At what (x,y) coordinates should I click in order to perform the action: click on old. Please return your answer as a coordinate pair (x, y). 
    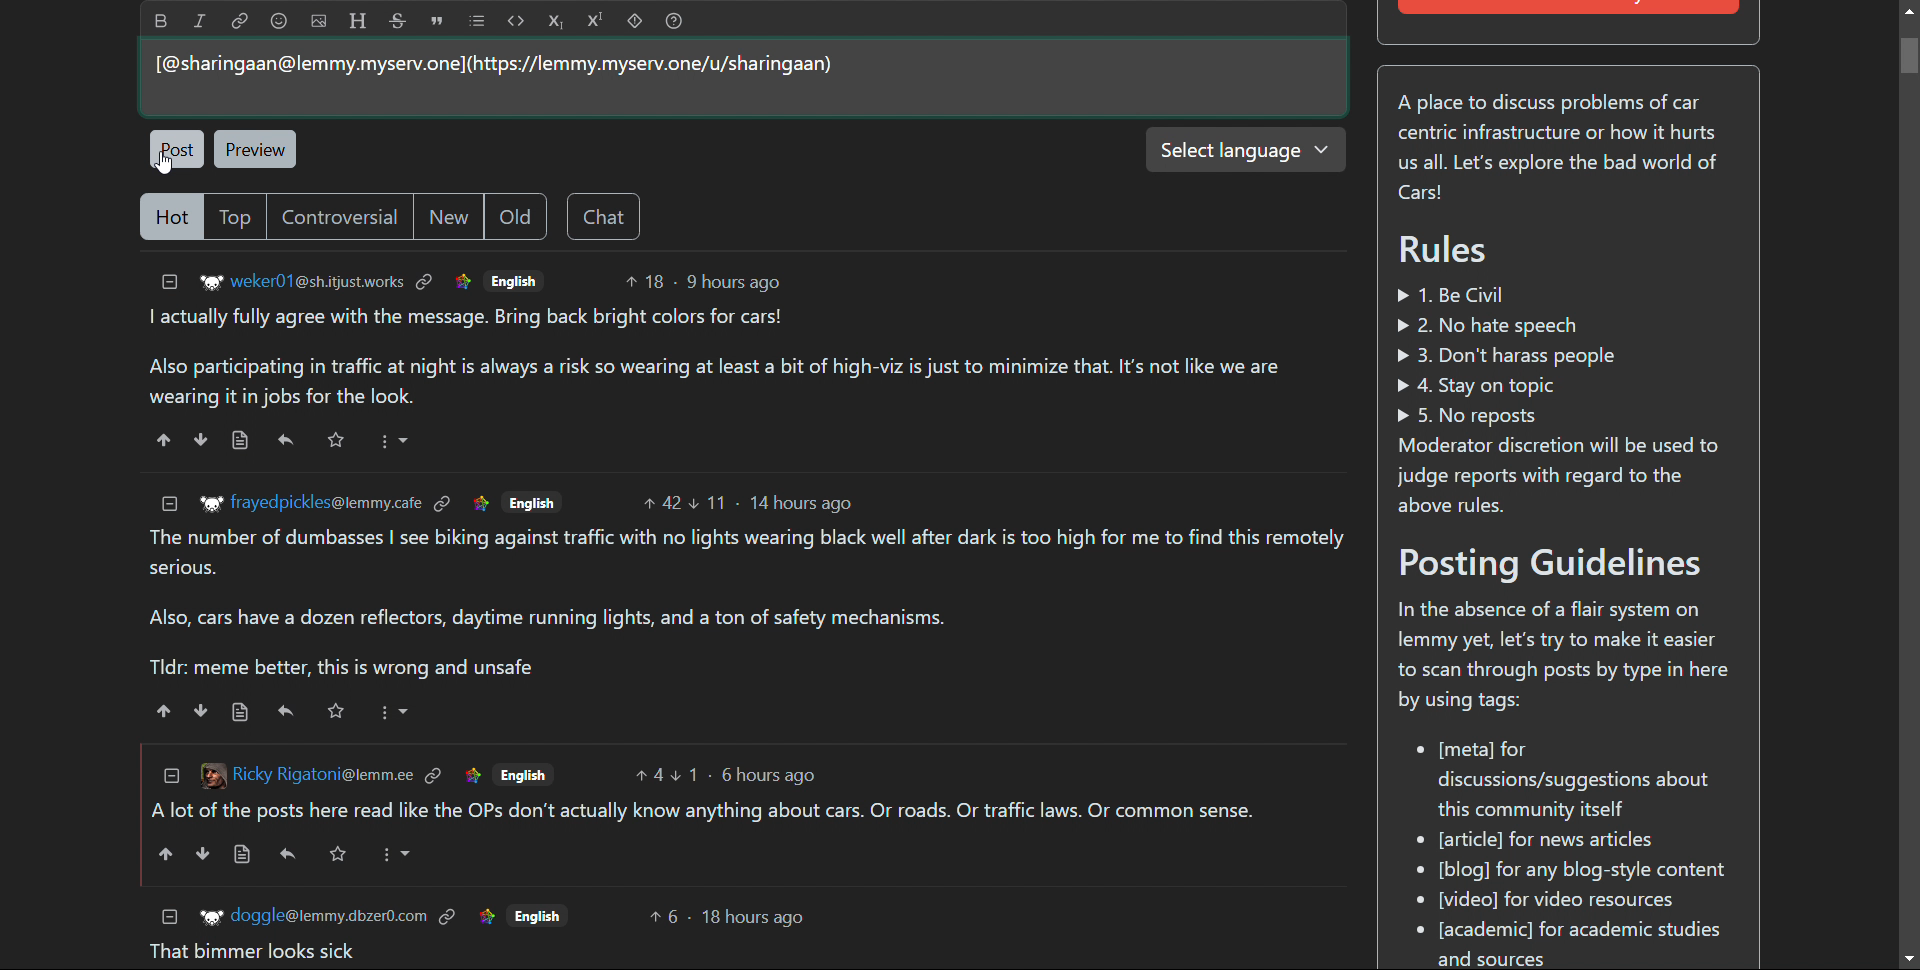
    Looking at the image, I should click on (514, 216).